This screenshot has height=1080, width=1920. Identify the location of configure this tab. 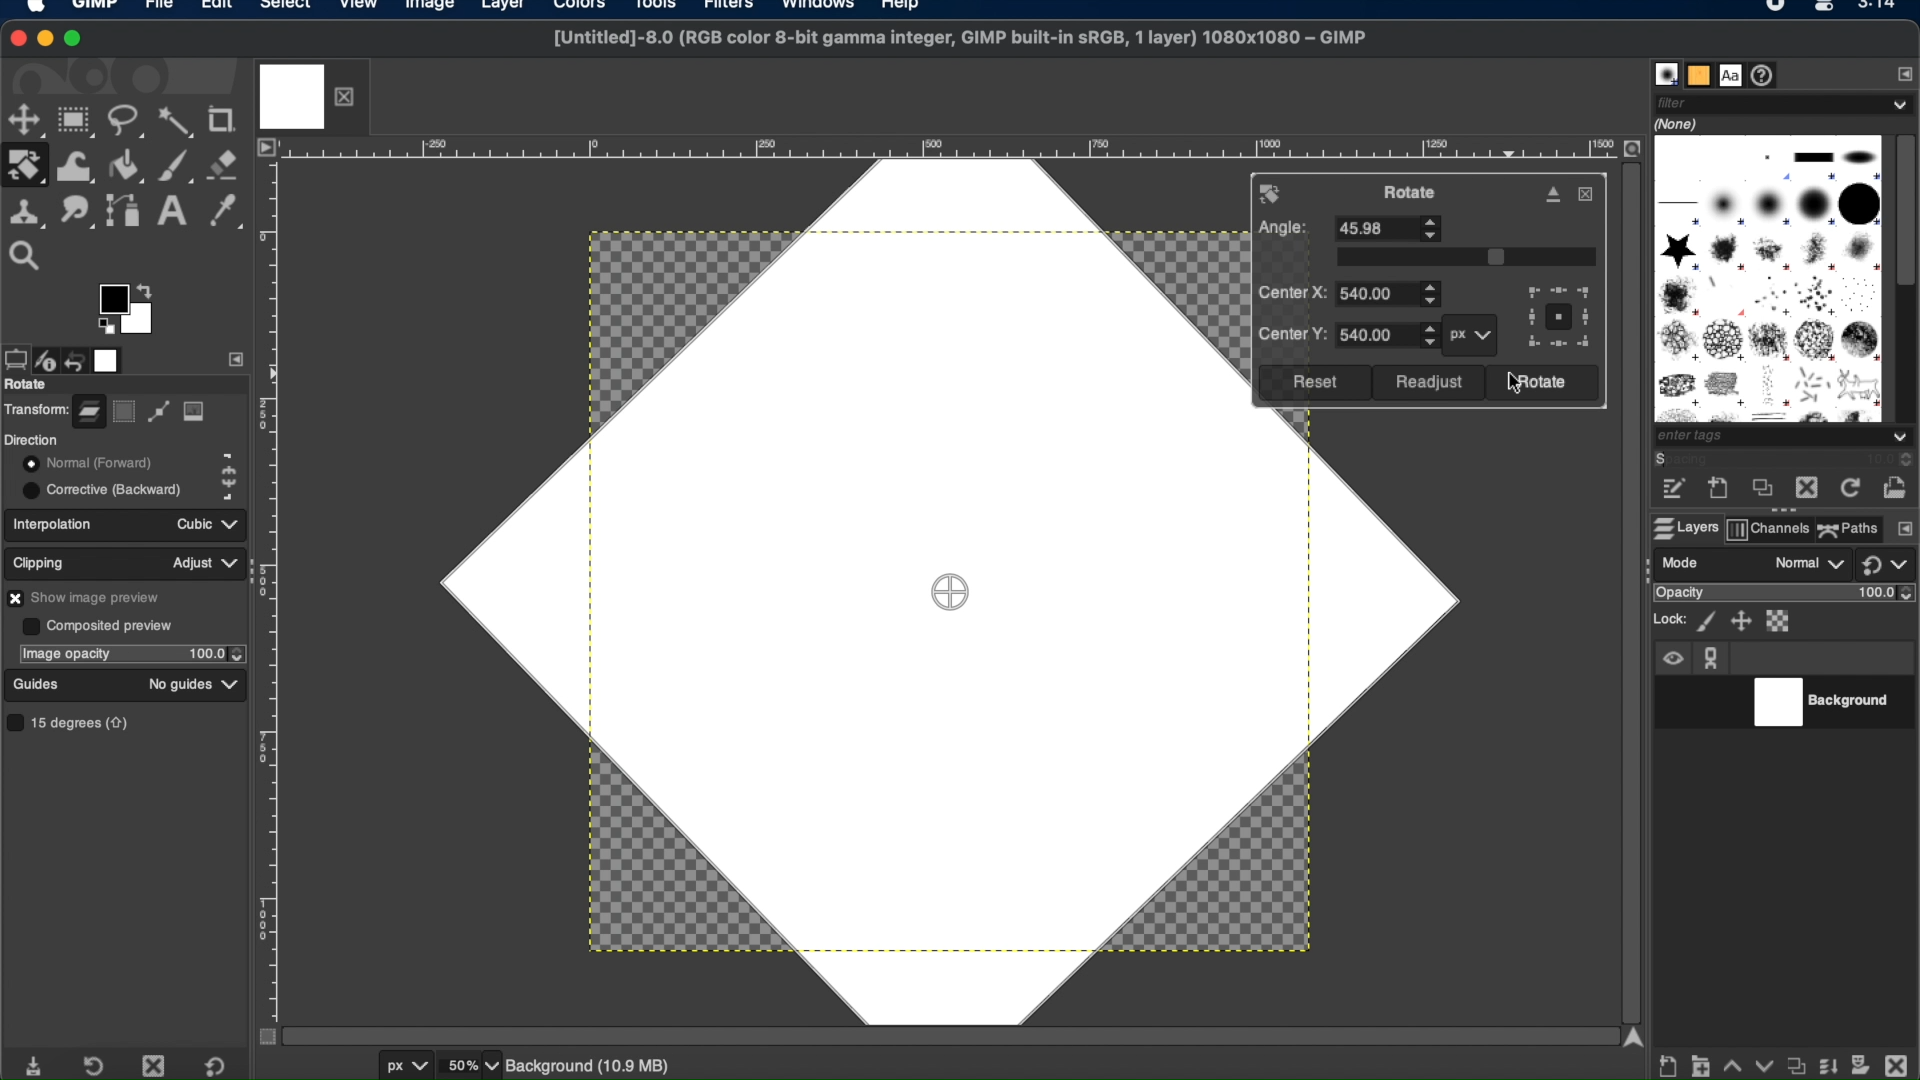
(1904, 530).